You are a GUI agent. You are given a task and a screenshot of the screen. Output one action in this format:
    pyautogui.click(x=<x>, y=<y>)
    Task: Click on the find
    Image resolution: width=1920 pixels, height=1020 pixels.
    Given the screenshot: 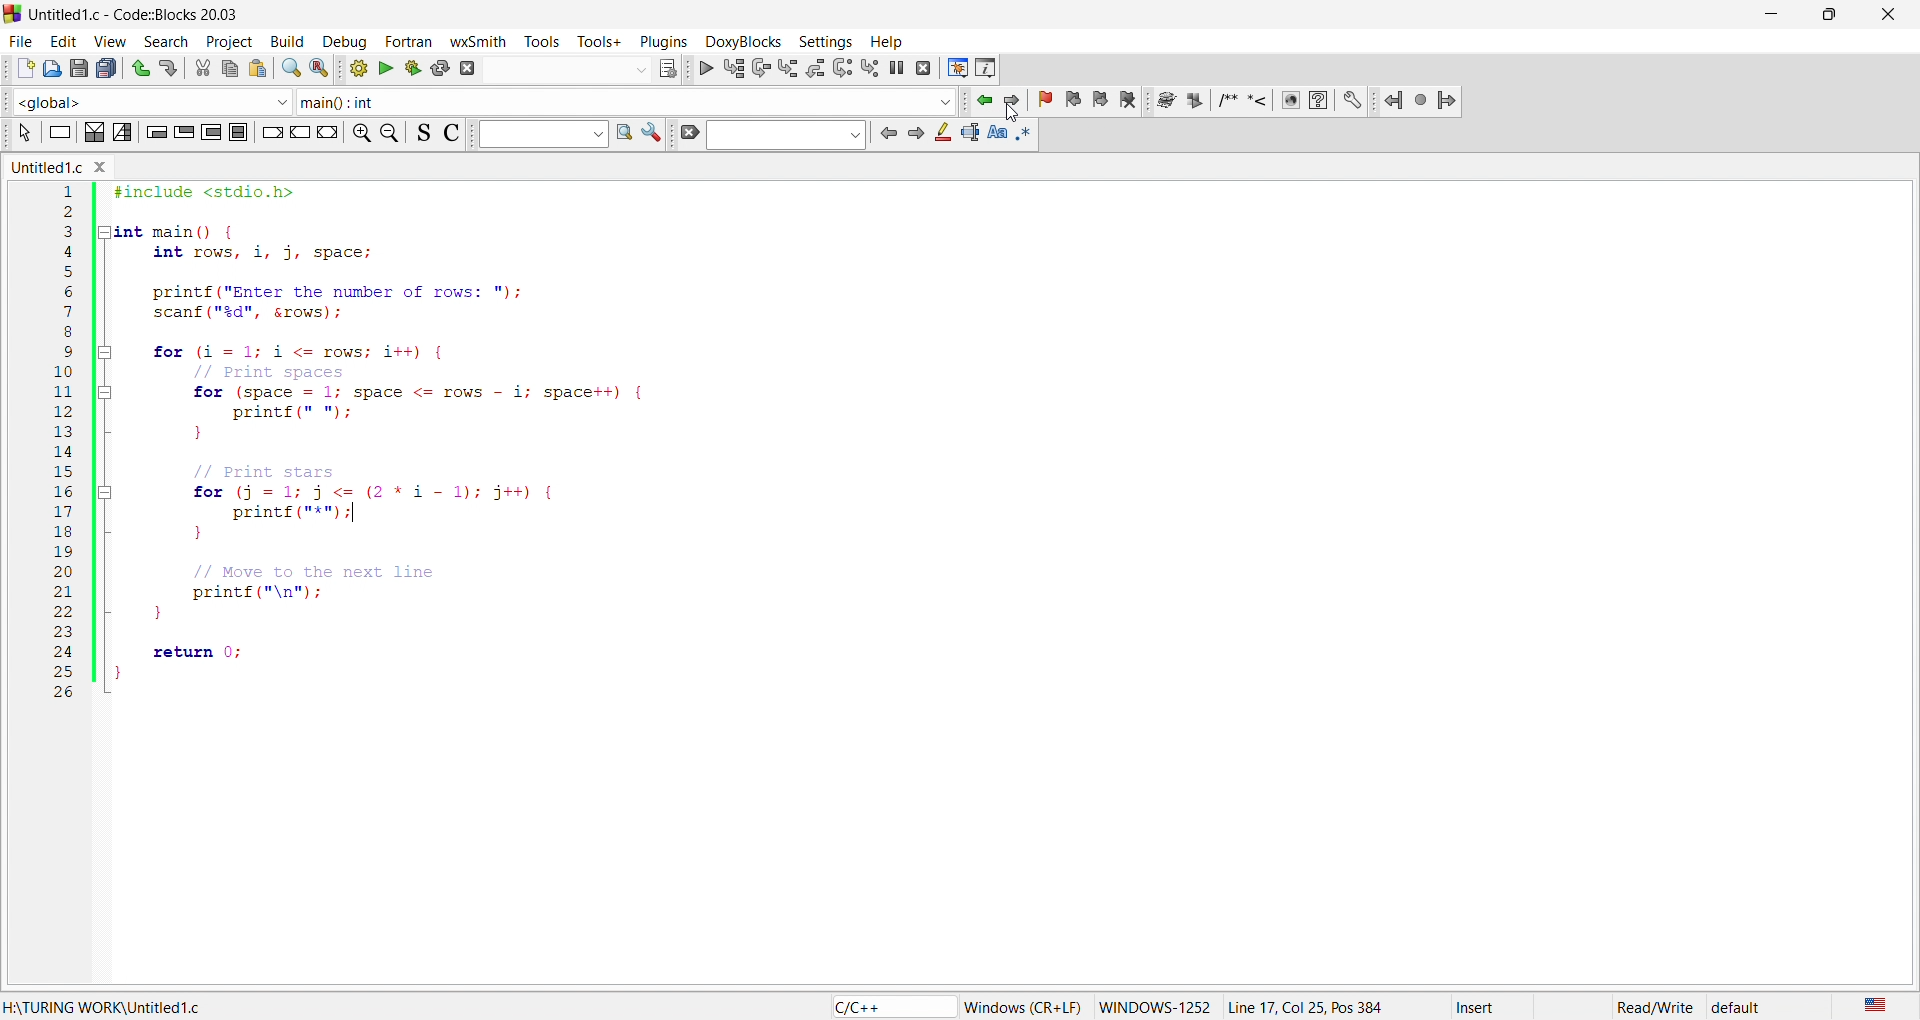 What is the action you would take?
    pyautogui.click(x=618, y=134)
    